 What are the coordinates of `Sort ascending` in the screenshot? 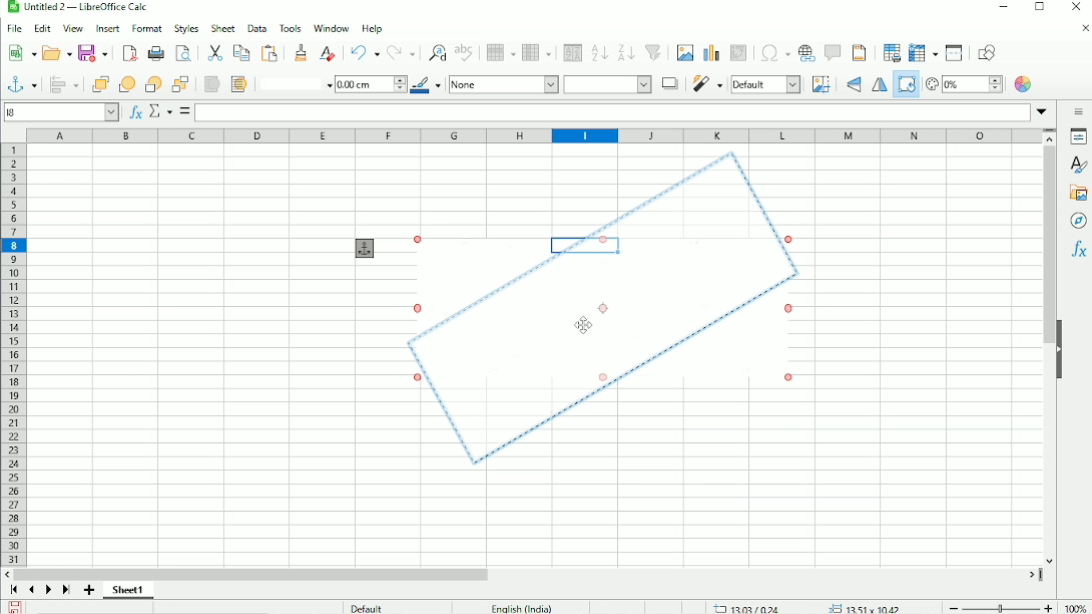 It's located at (599, 53).